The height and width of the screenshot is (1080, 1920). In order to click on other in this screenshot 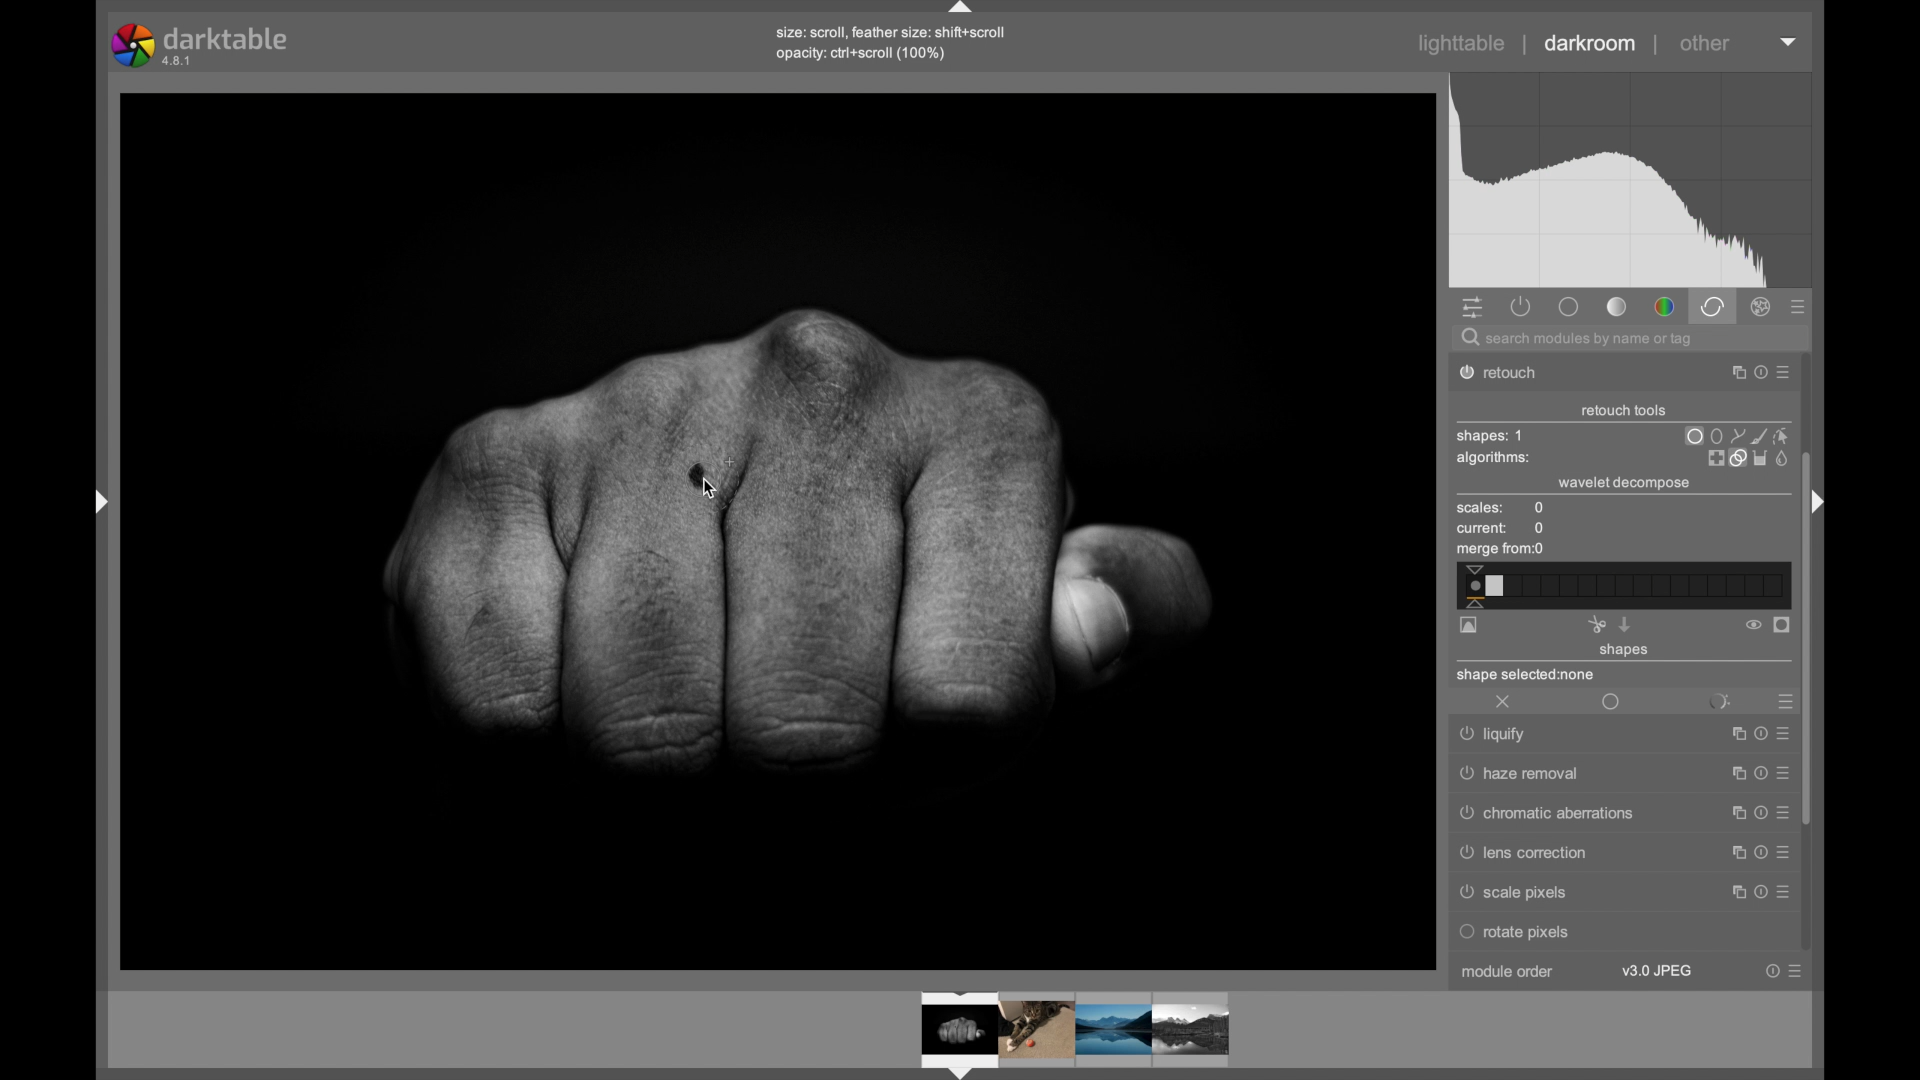, I will do `click(1705, 43)`.